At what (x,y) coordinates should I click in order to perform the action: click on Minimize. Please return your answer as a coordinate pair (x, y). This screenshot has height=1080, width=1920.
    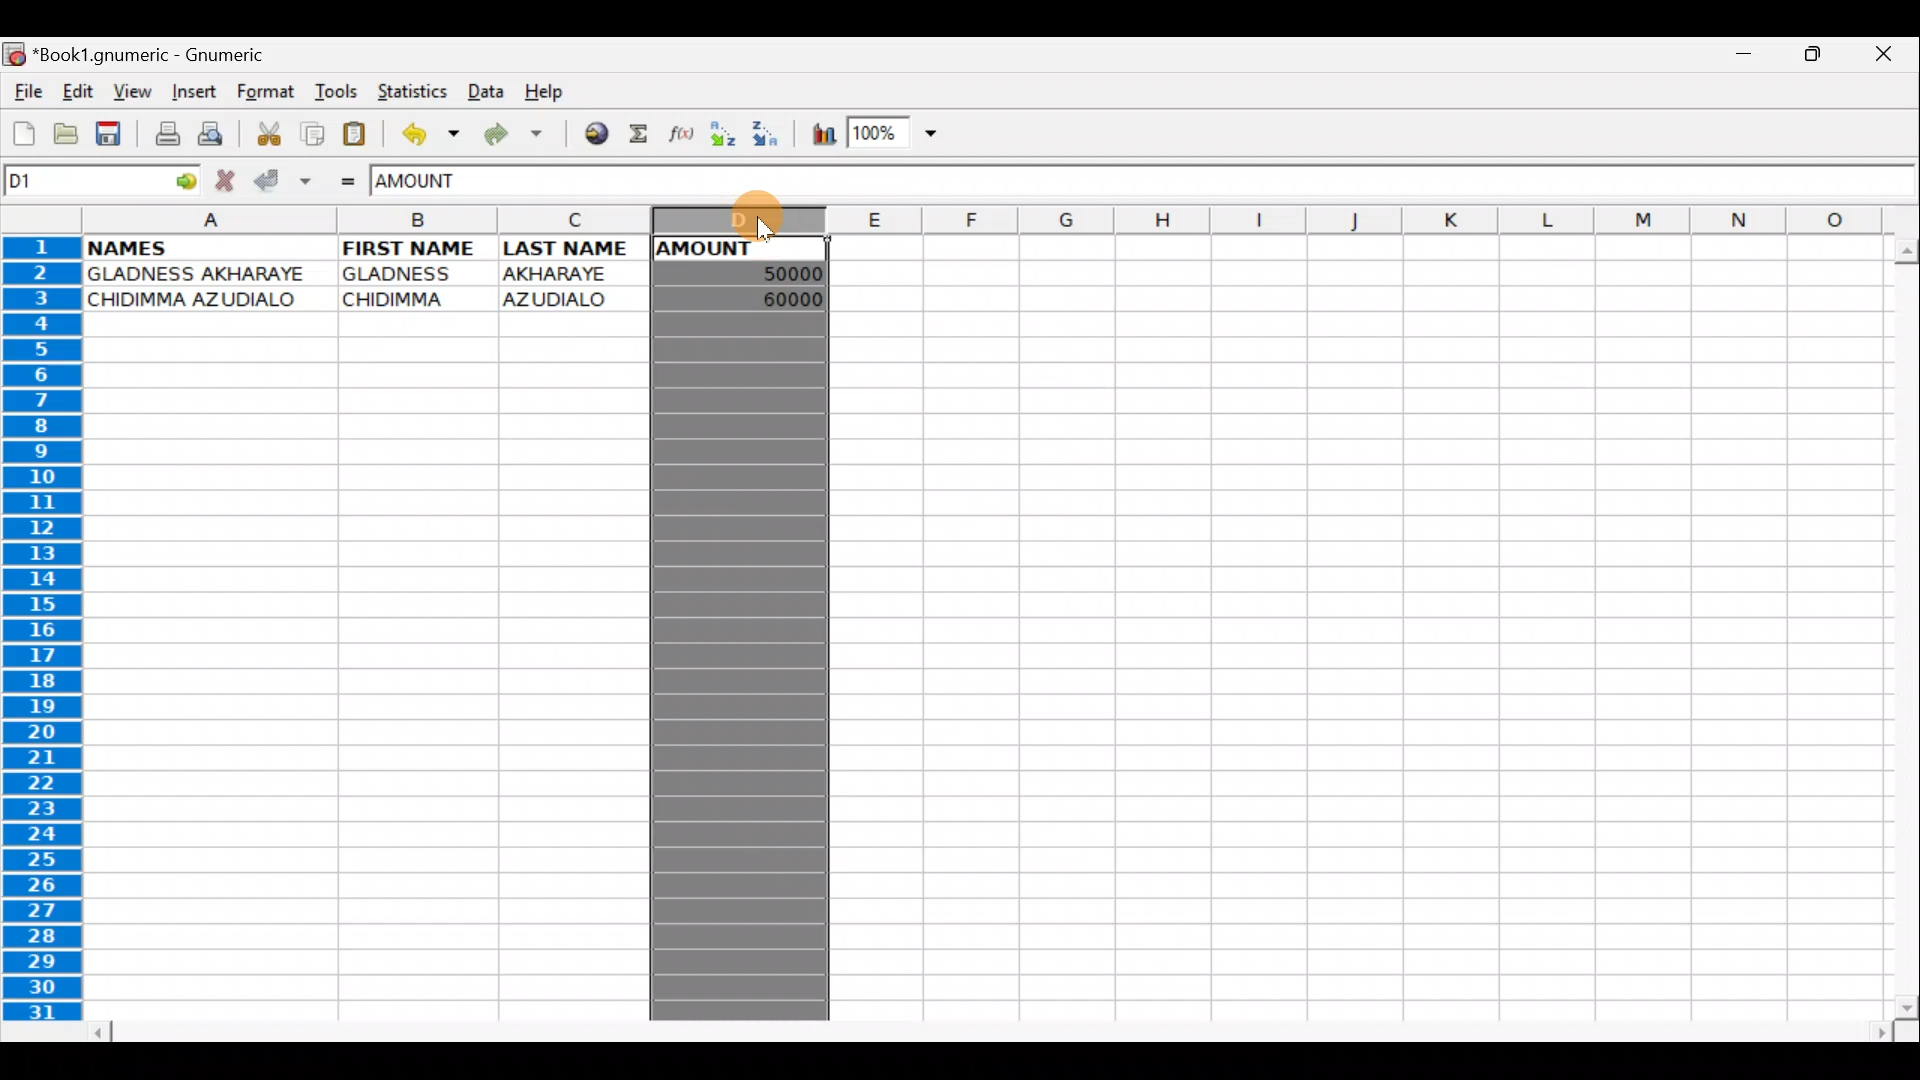
    Looking at the image, I should click on (1750, 58).